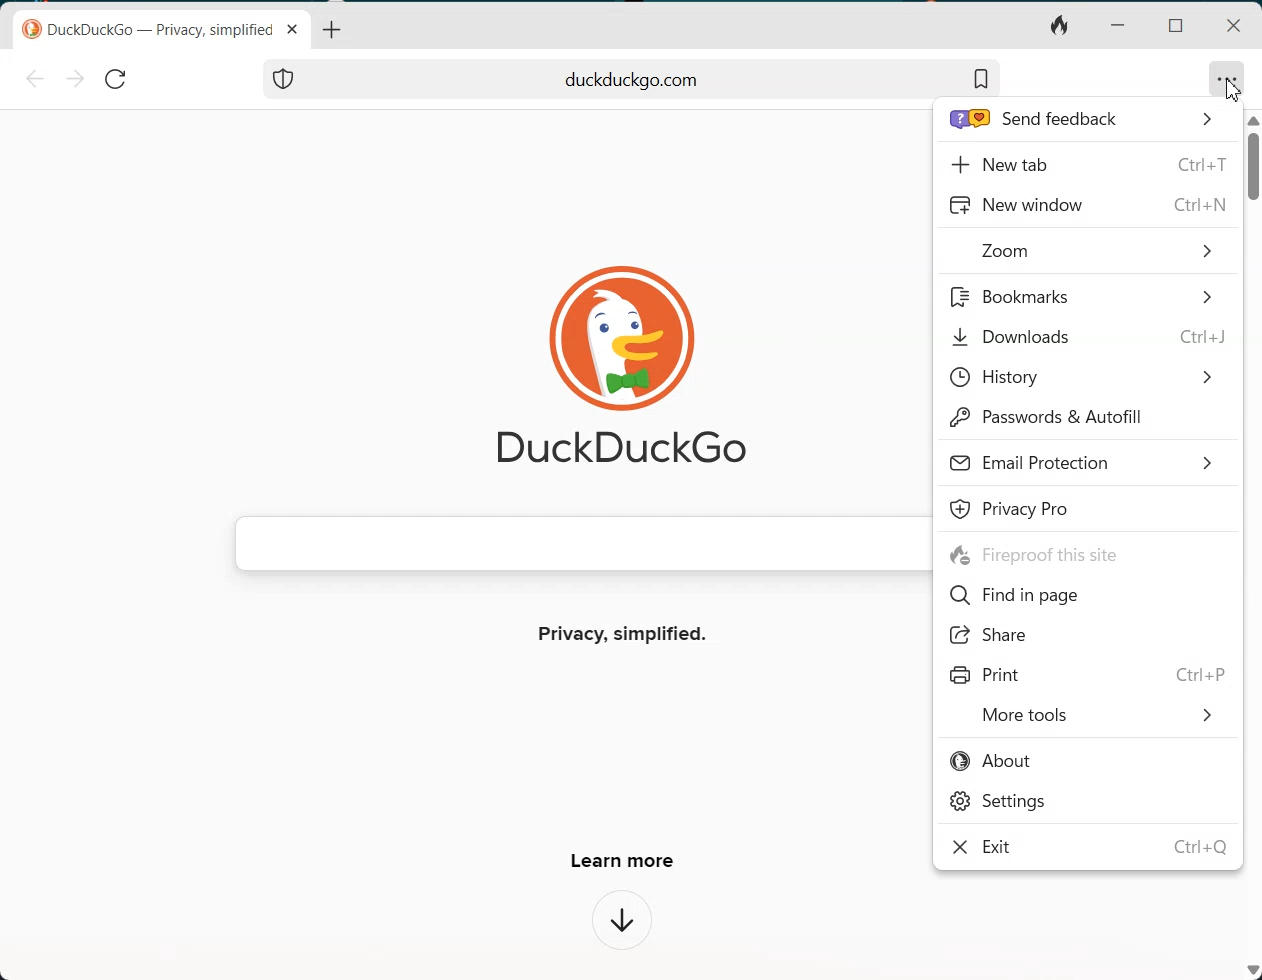 The image size is (1262, 980). What do you see at coordinates (1234, 27) in the screenshot?
I see `Close` at bounding box center [1234, 27].